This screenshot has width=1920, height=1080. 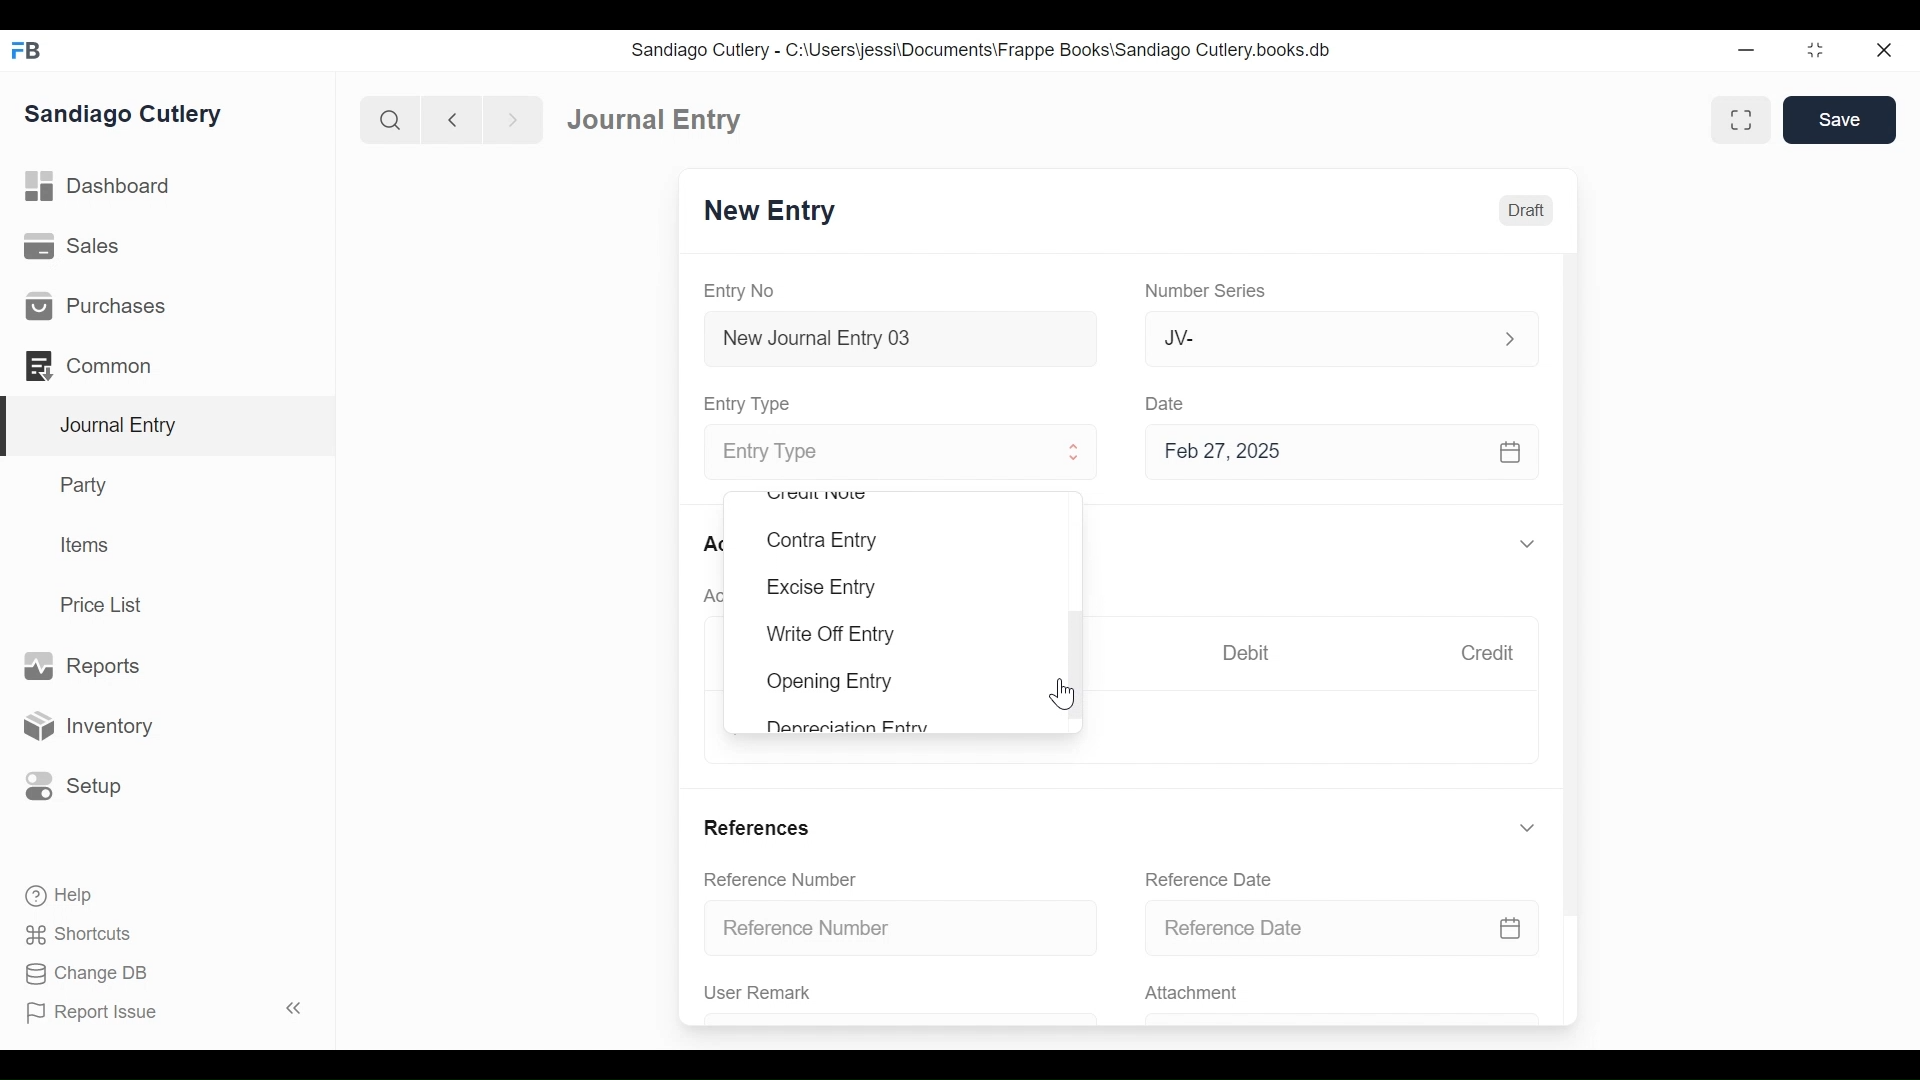 I want to click on Restore, so click(x=1814, y=49).